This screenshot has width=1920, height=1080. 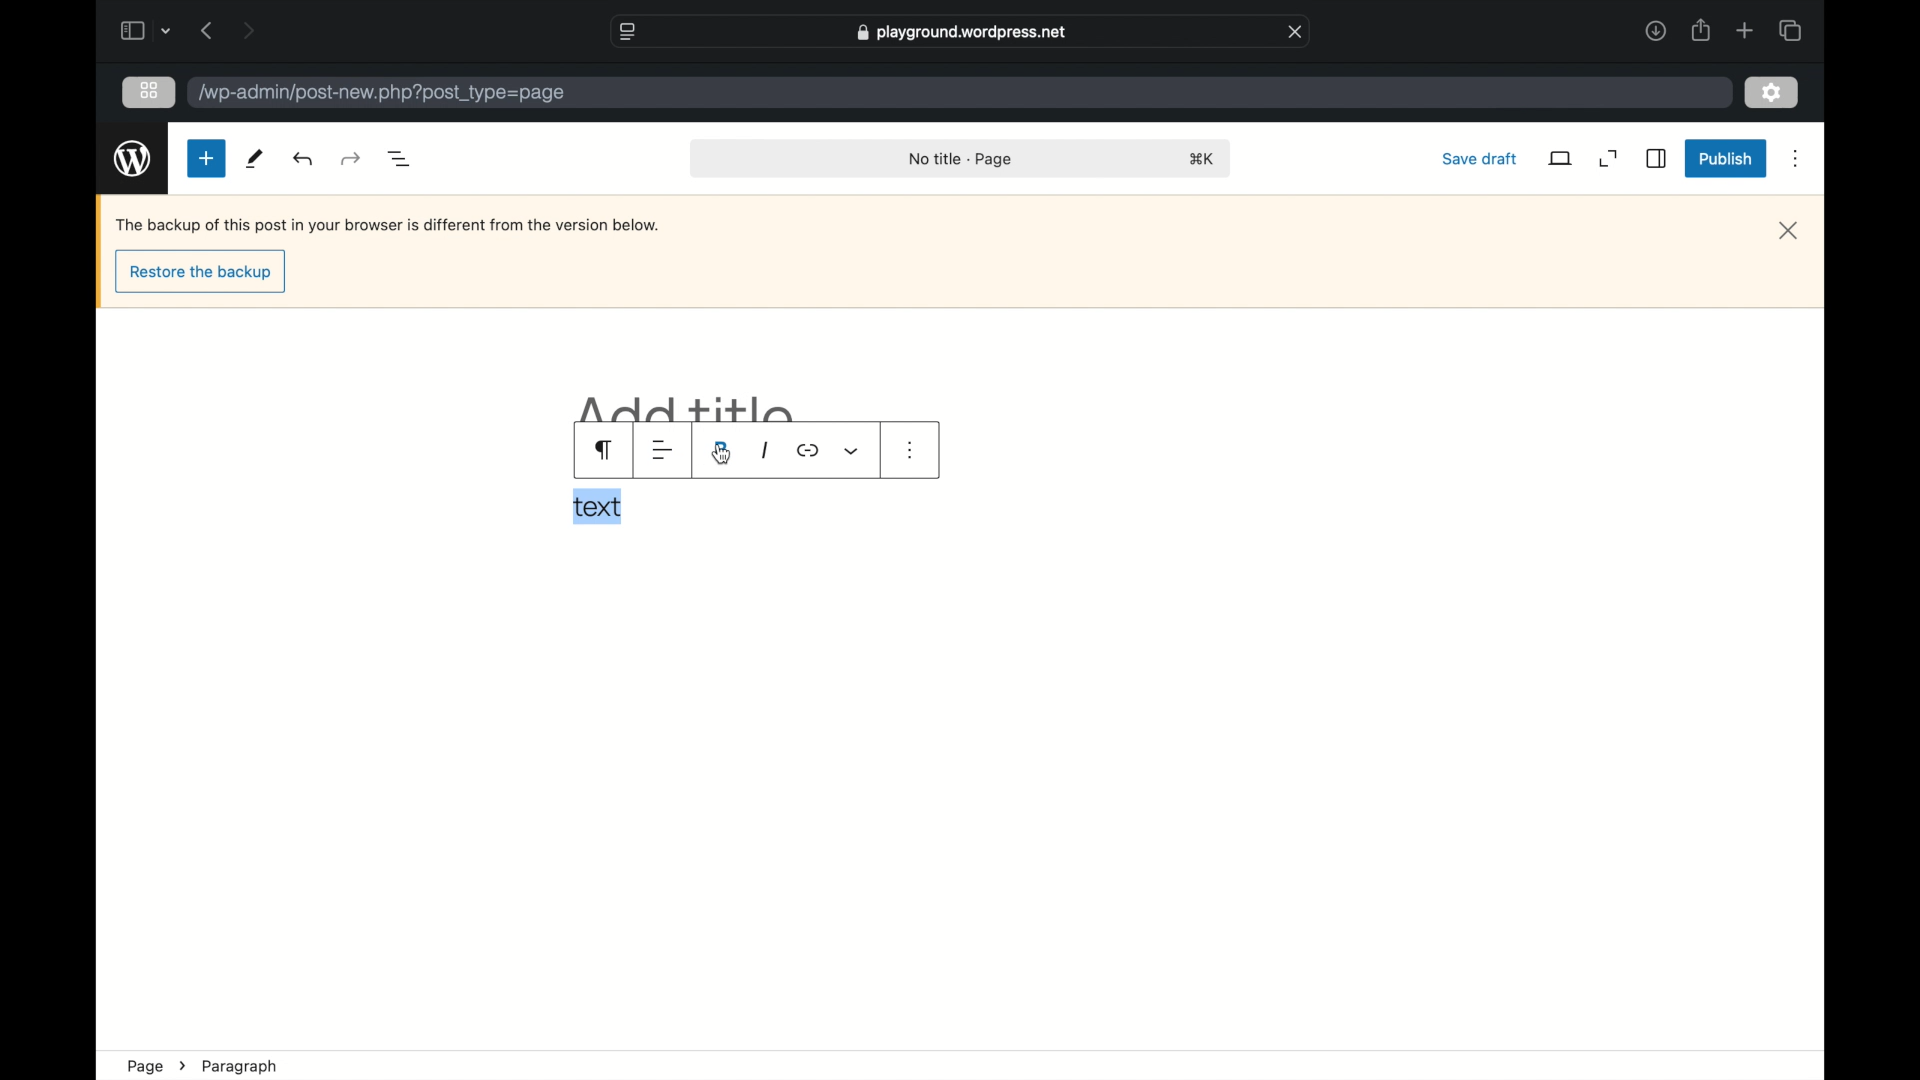 I want to click on wordpress address, so click(x=382, y=94).